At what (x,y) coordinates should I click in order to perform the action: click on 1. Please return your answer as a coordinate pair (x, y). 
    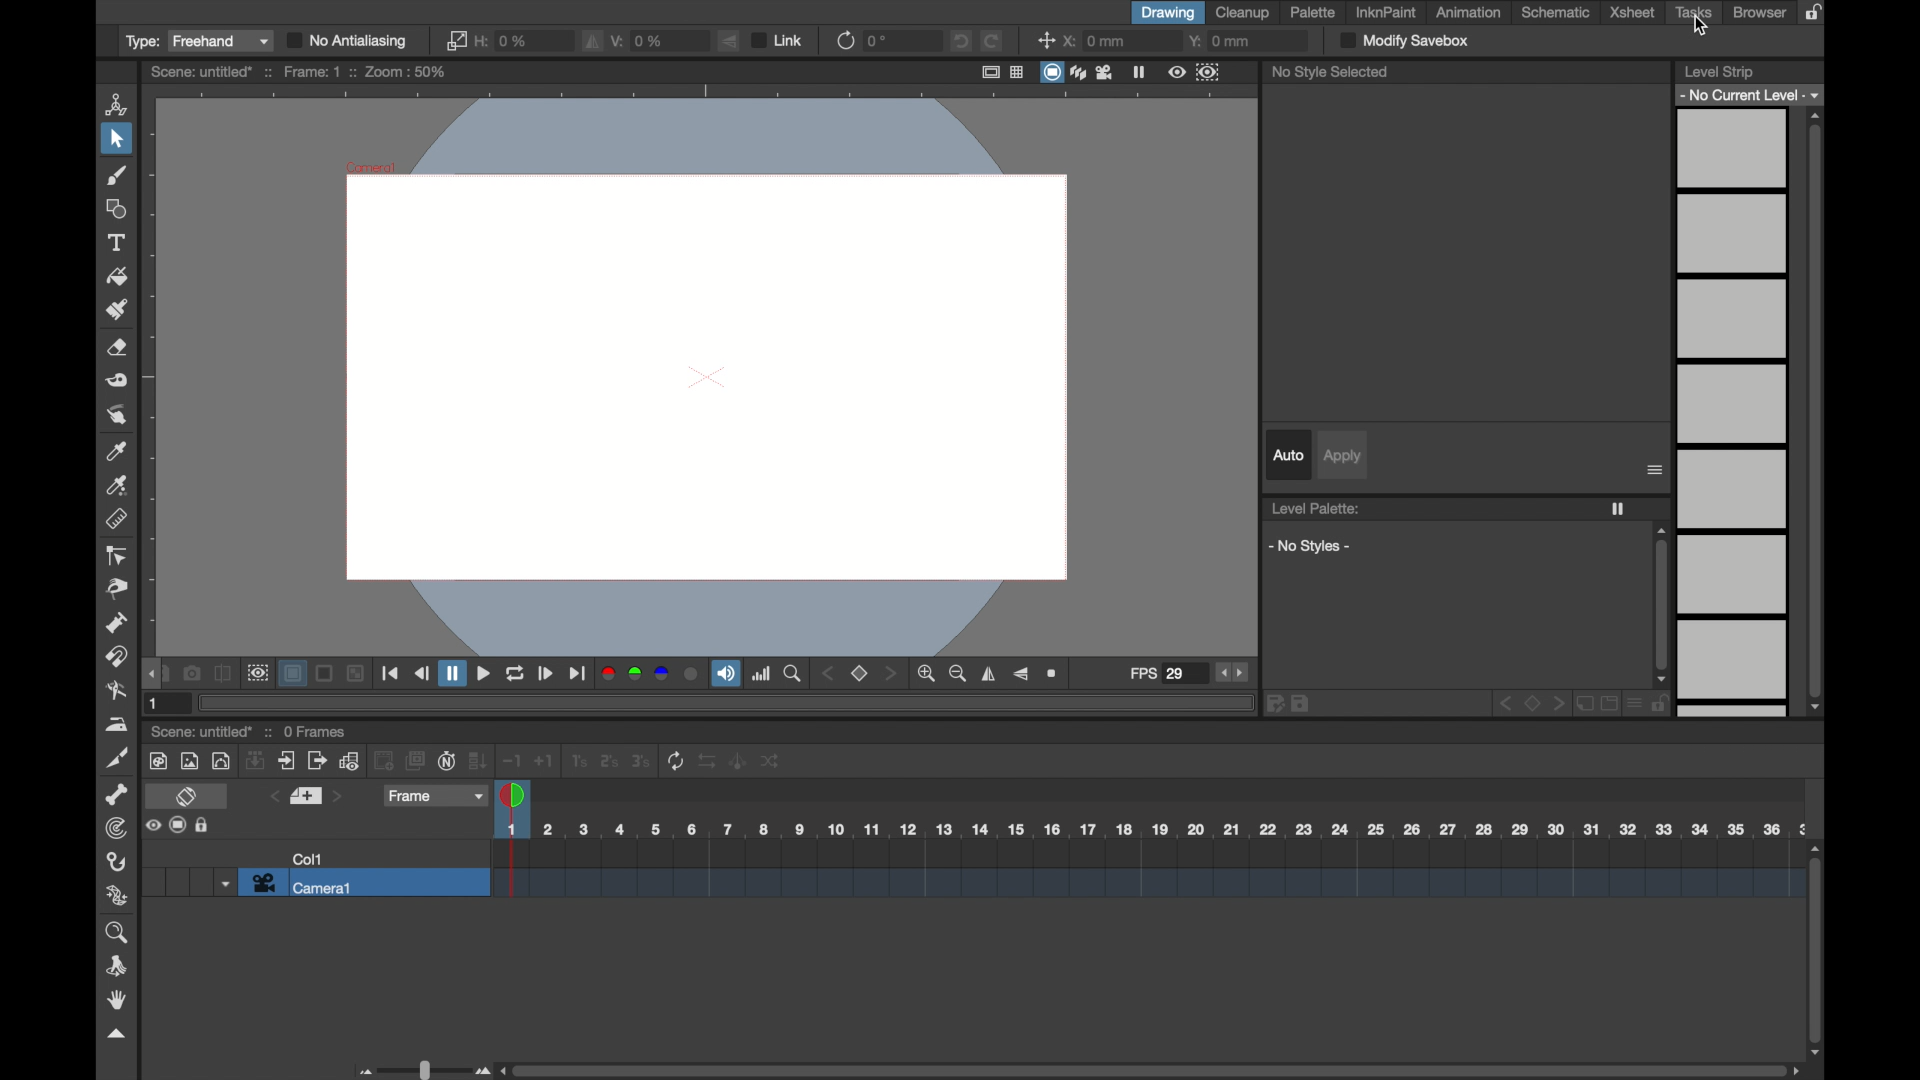
    Looking at the image, I should click on (156, 704).